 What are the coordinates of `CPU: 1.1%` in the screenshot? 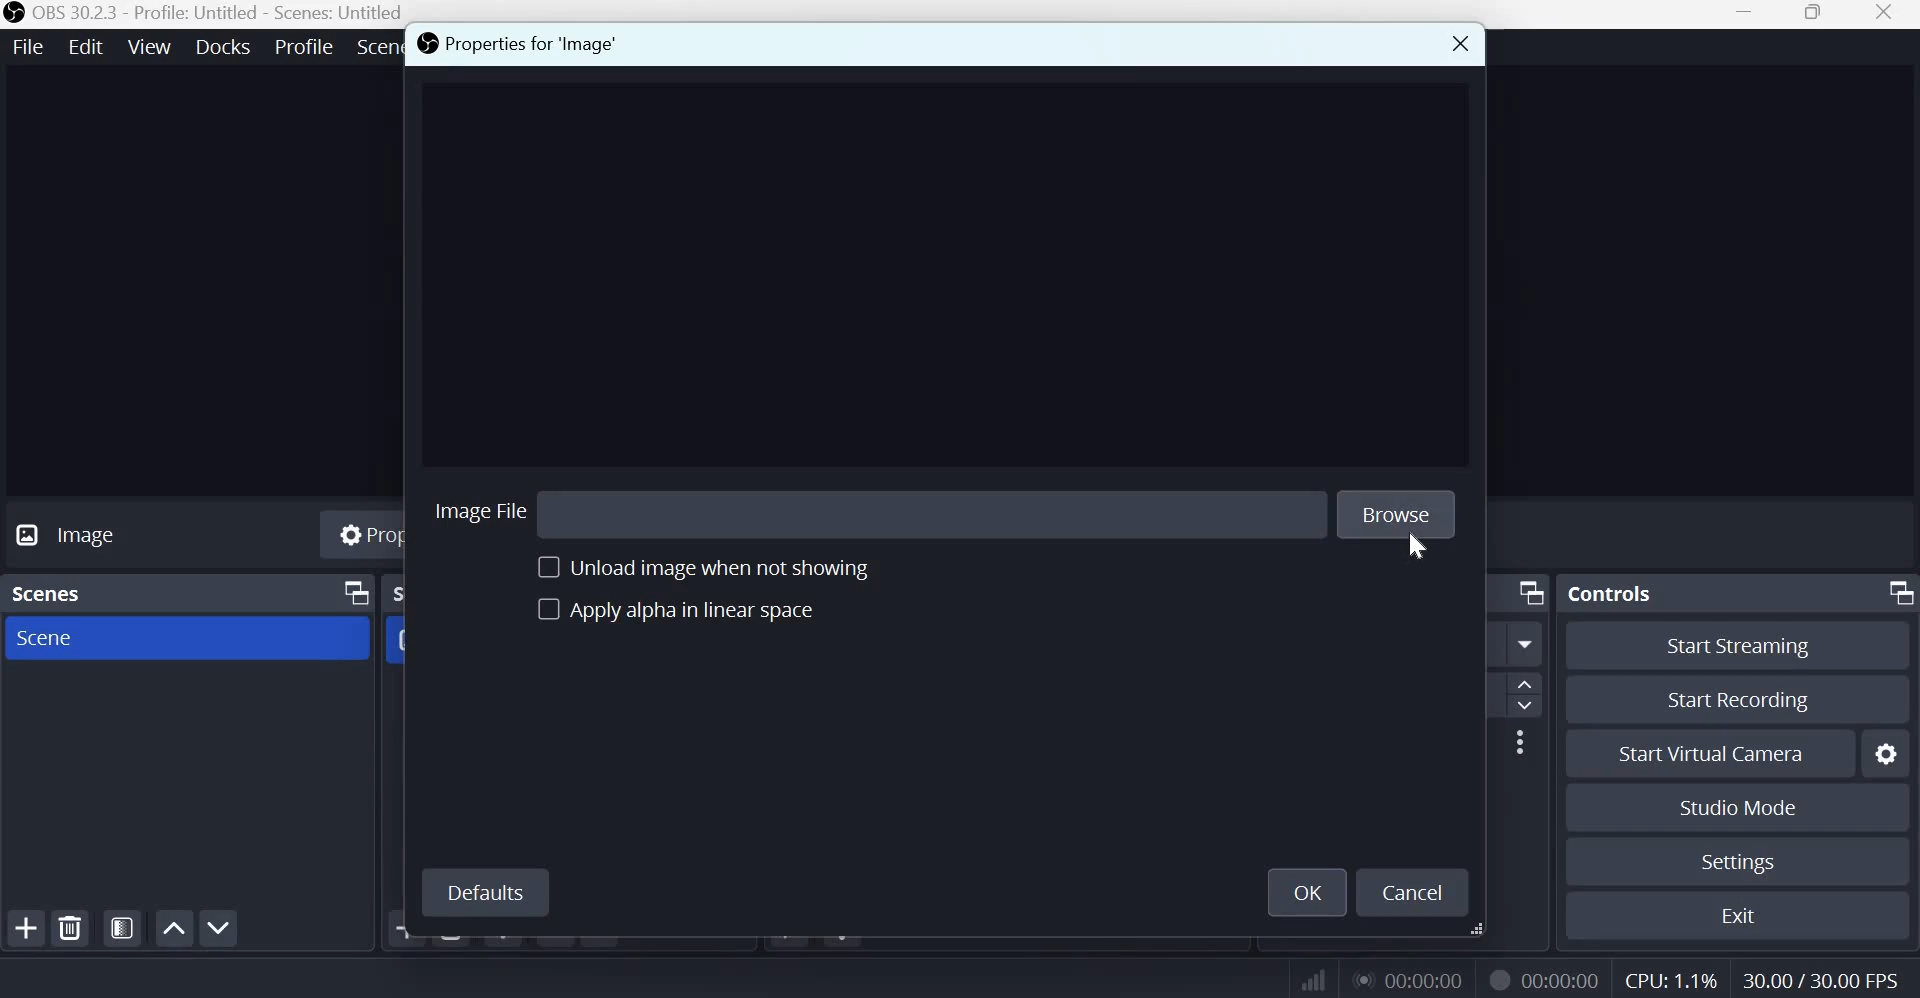 It's located at (1669, 976).